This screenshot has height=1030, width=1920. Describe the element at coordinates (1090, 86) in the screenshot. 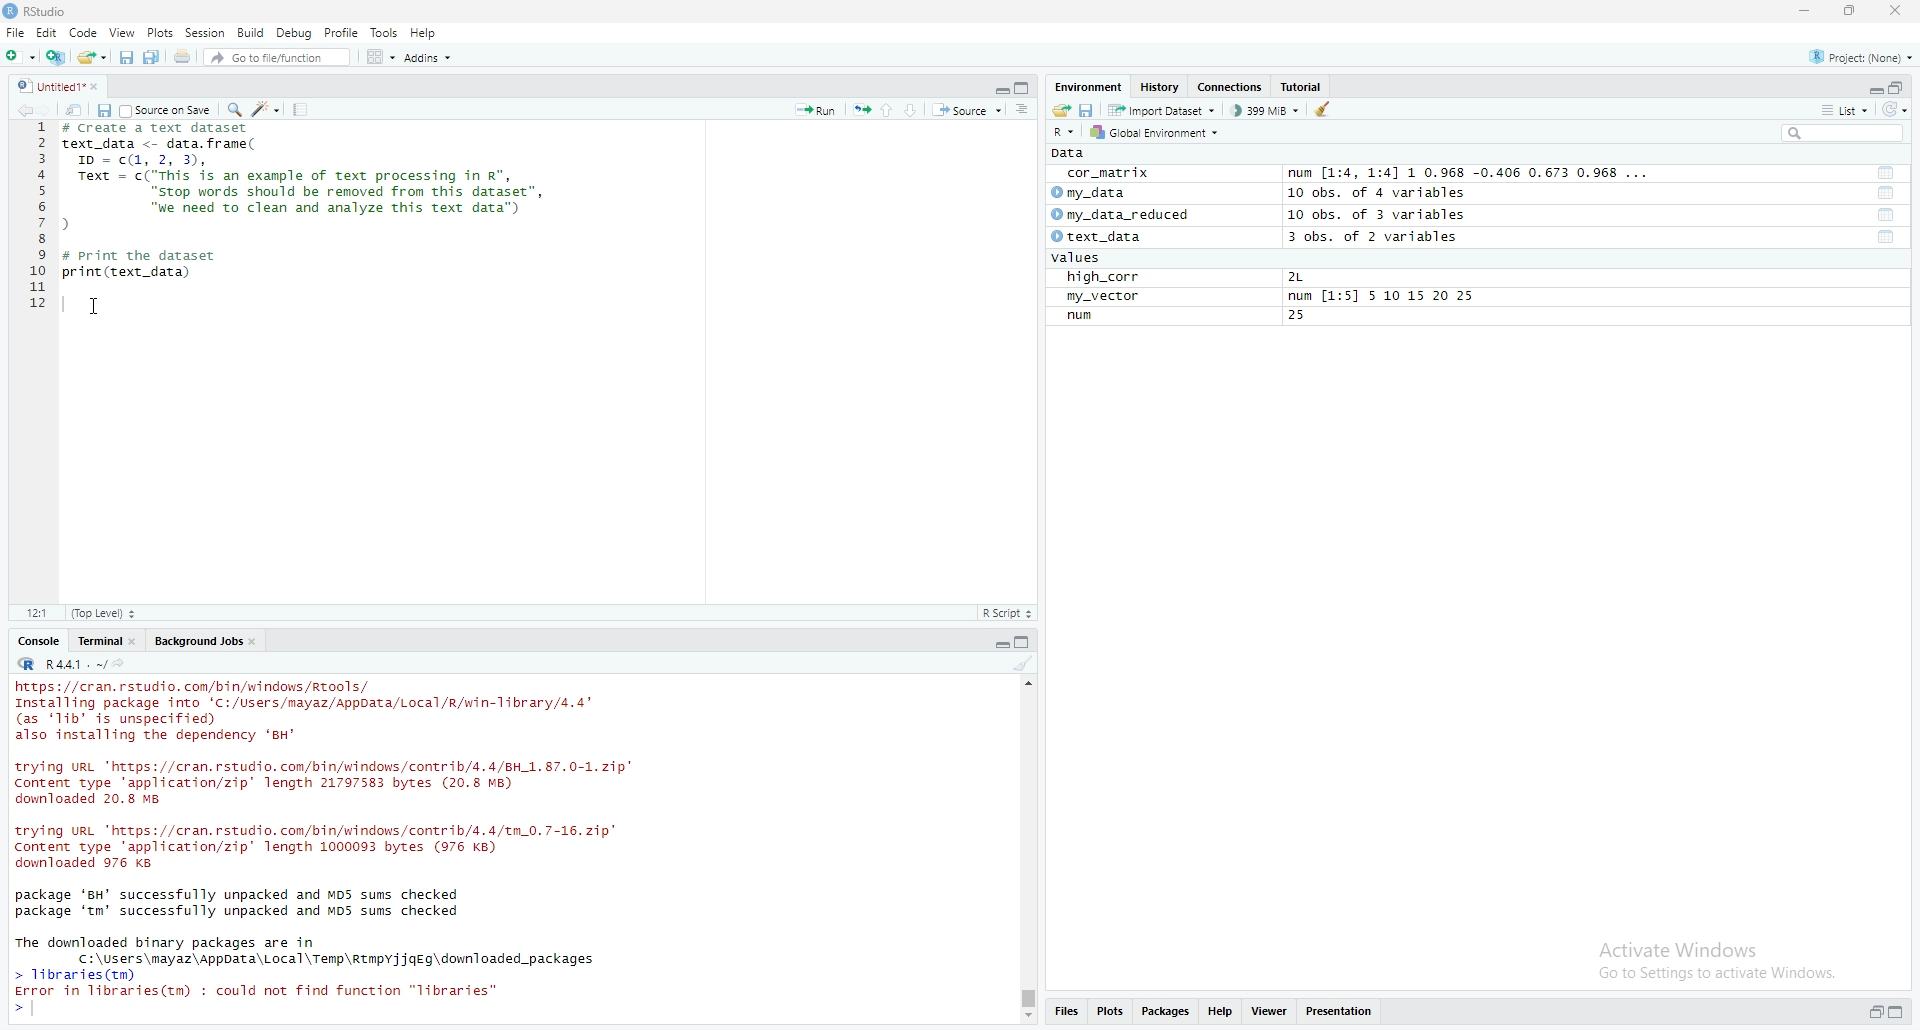

I see `Environment` at that location.